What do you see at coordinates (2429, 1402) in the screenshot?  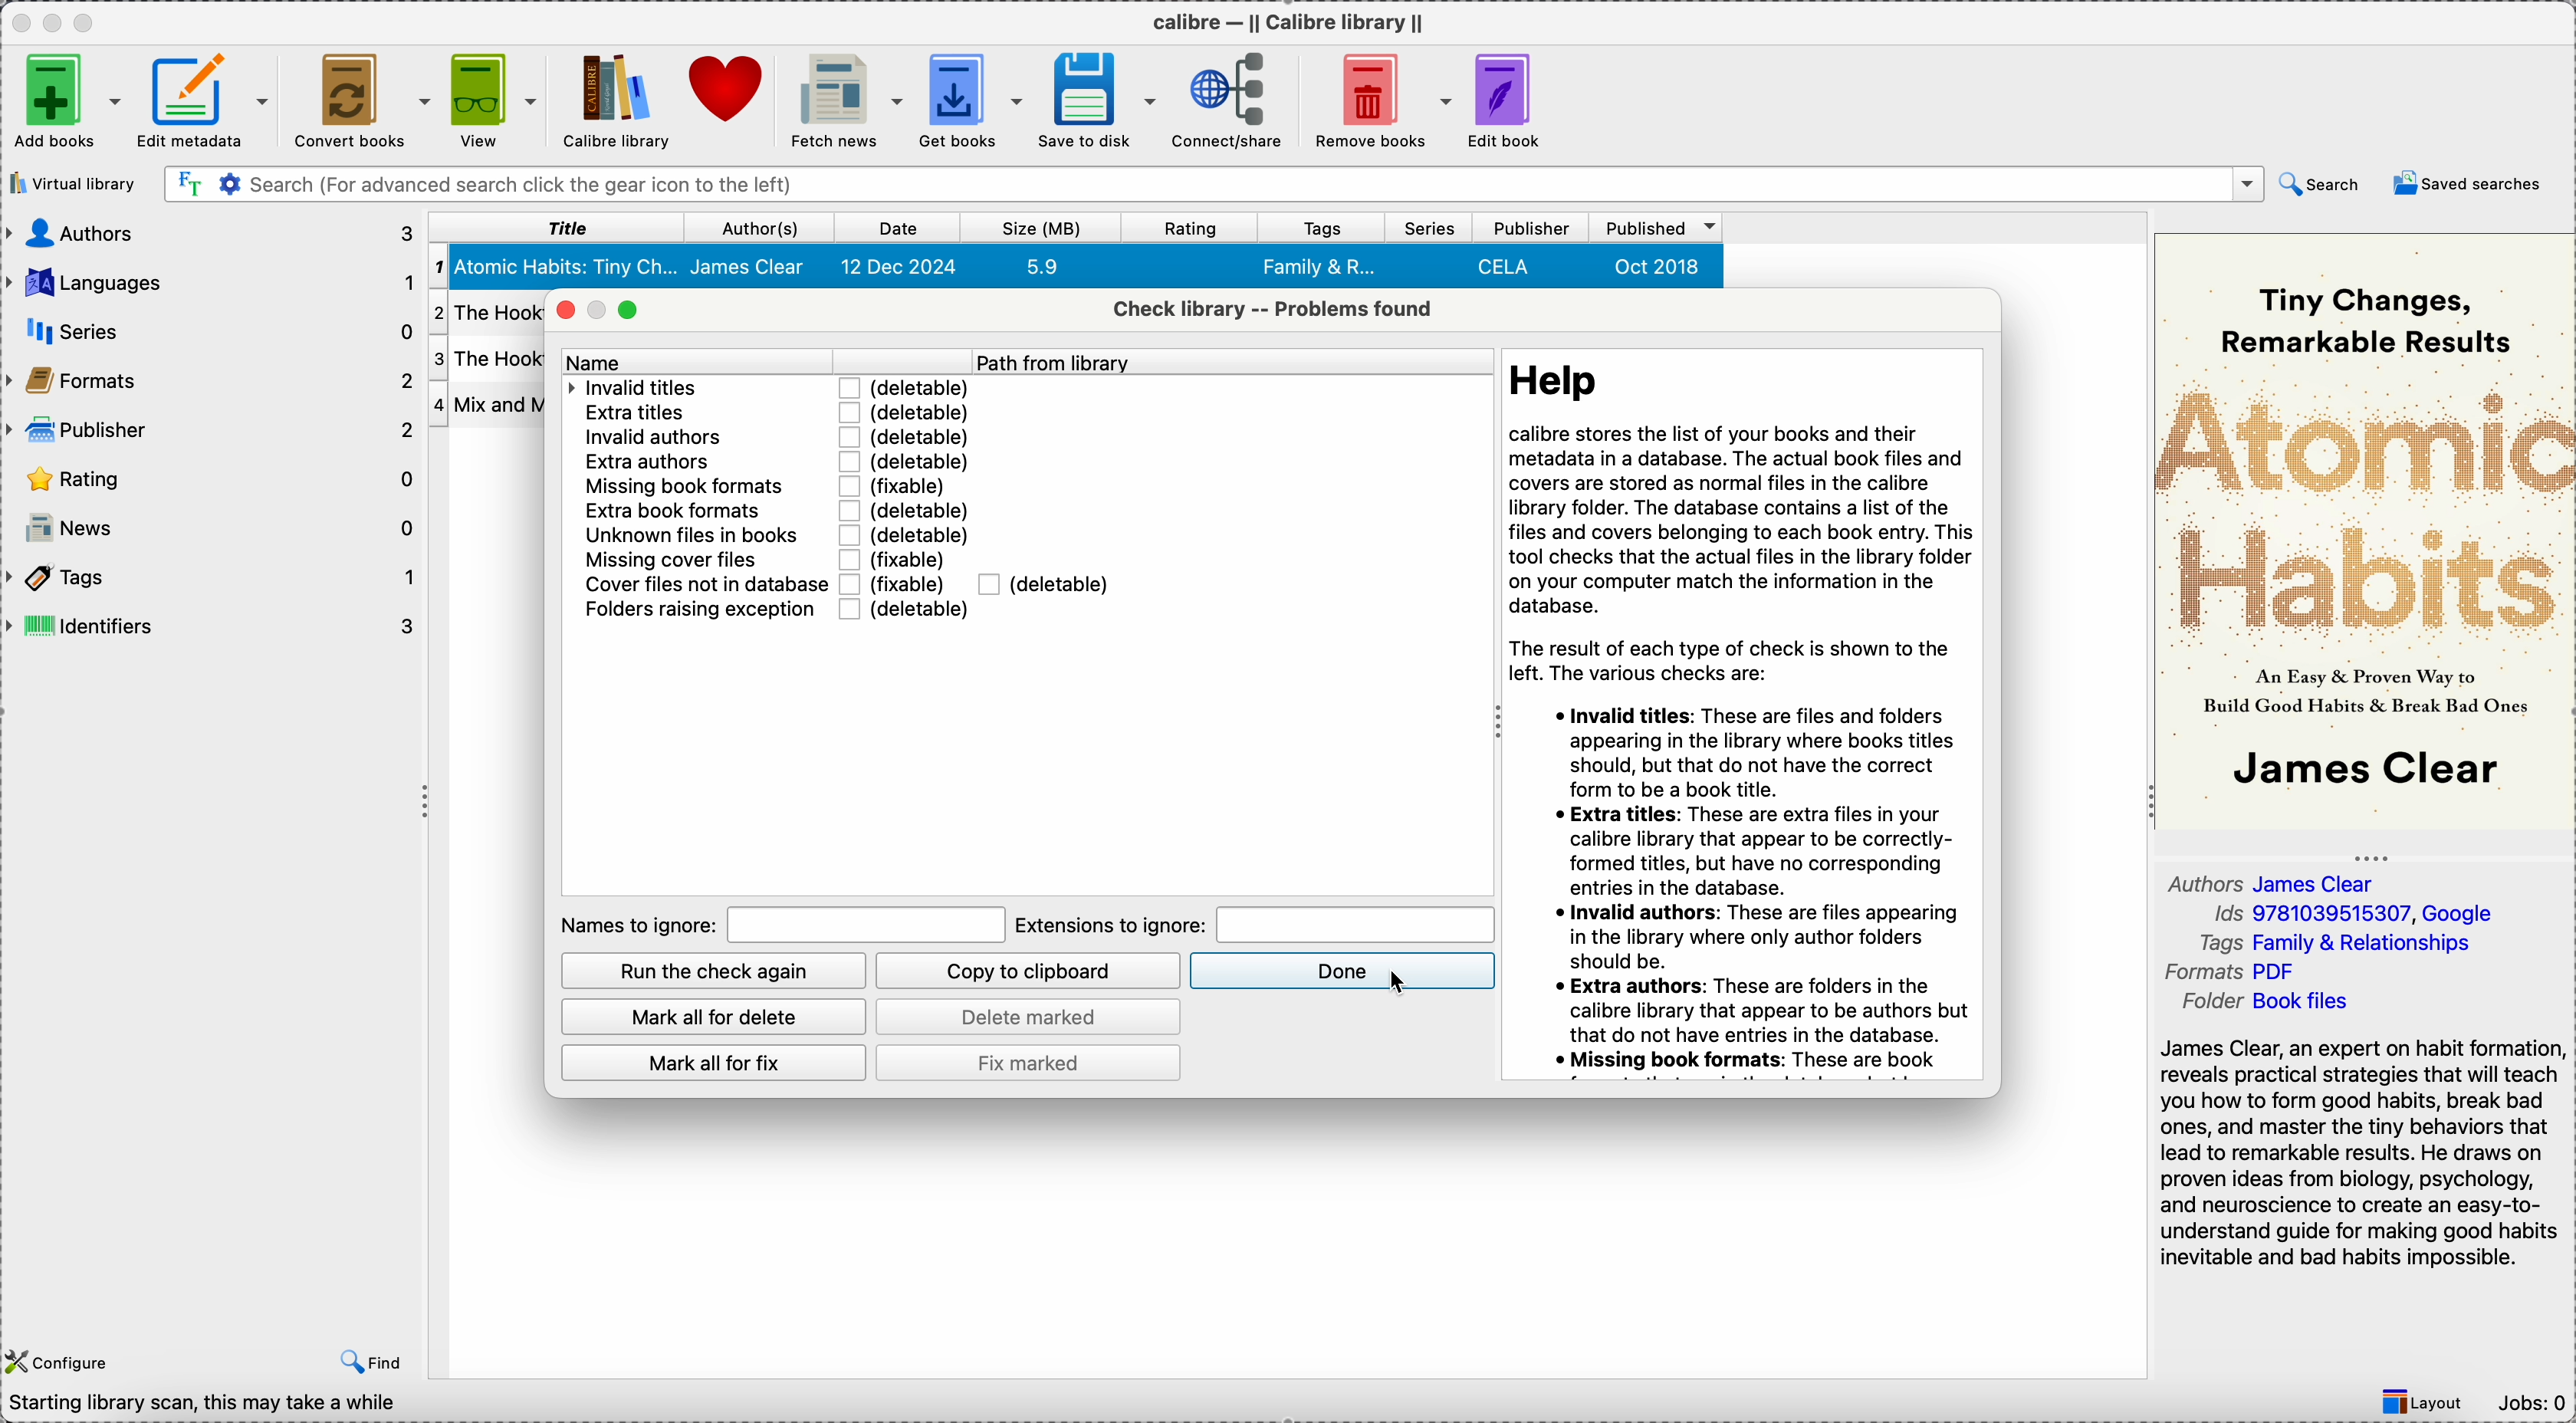 I see `layout` at bounding box center [2429, 1402].